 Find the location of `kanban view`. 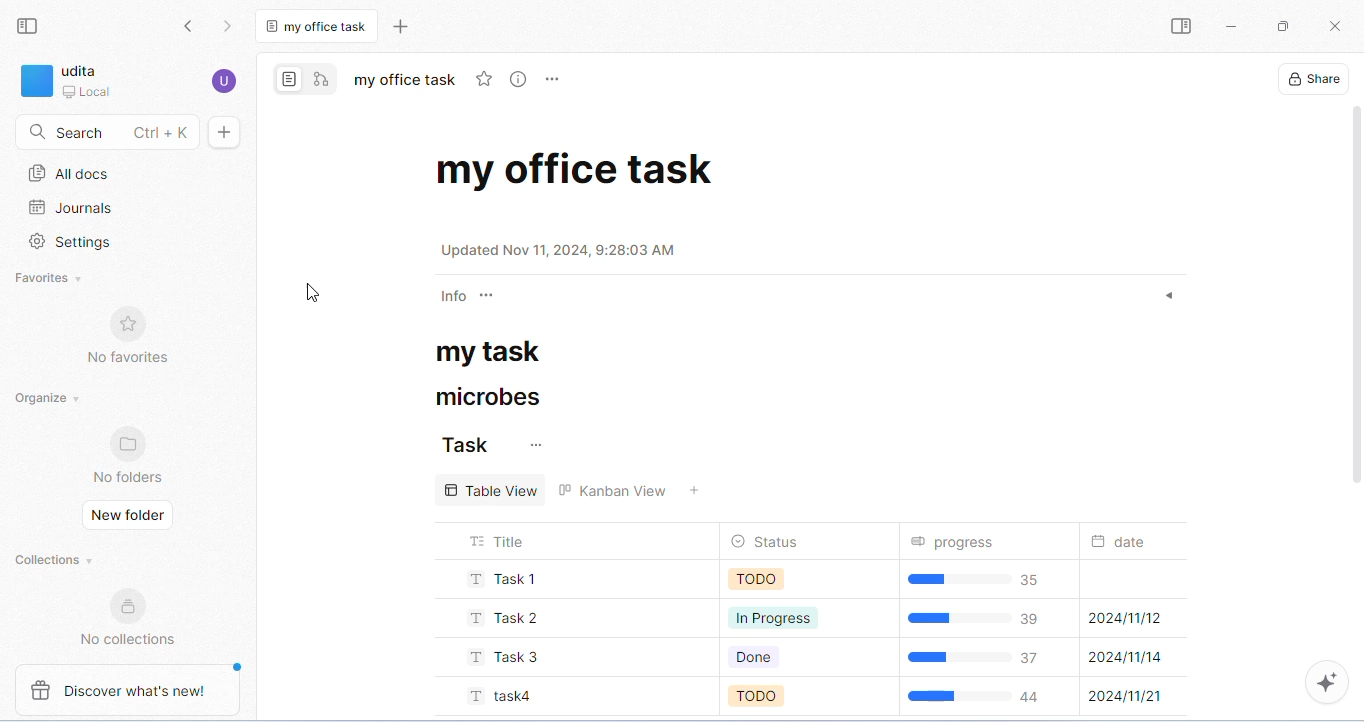

kanban view is located at coordinates (631, 488).